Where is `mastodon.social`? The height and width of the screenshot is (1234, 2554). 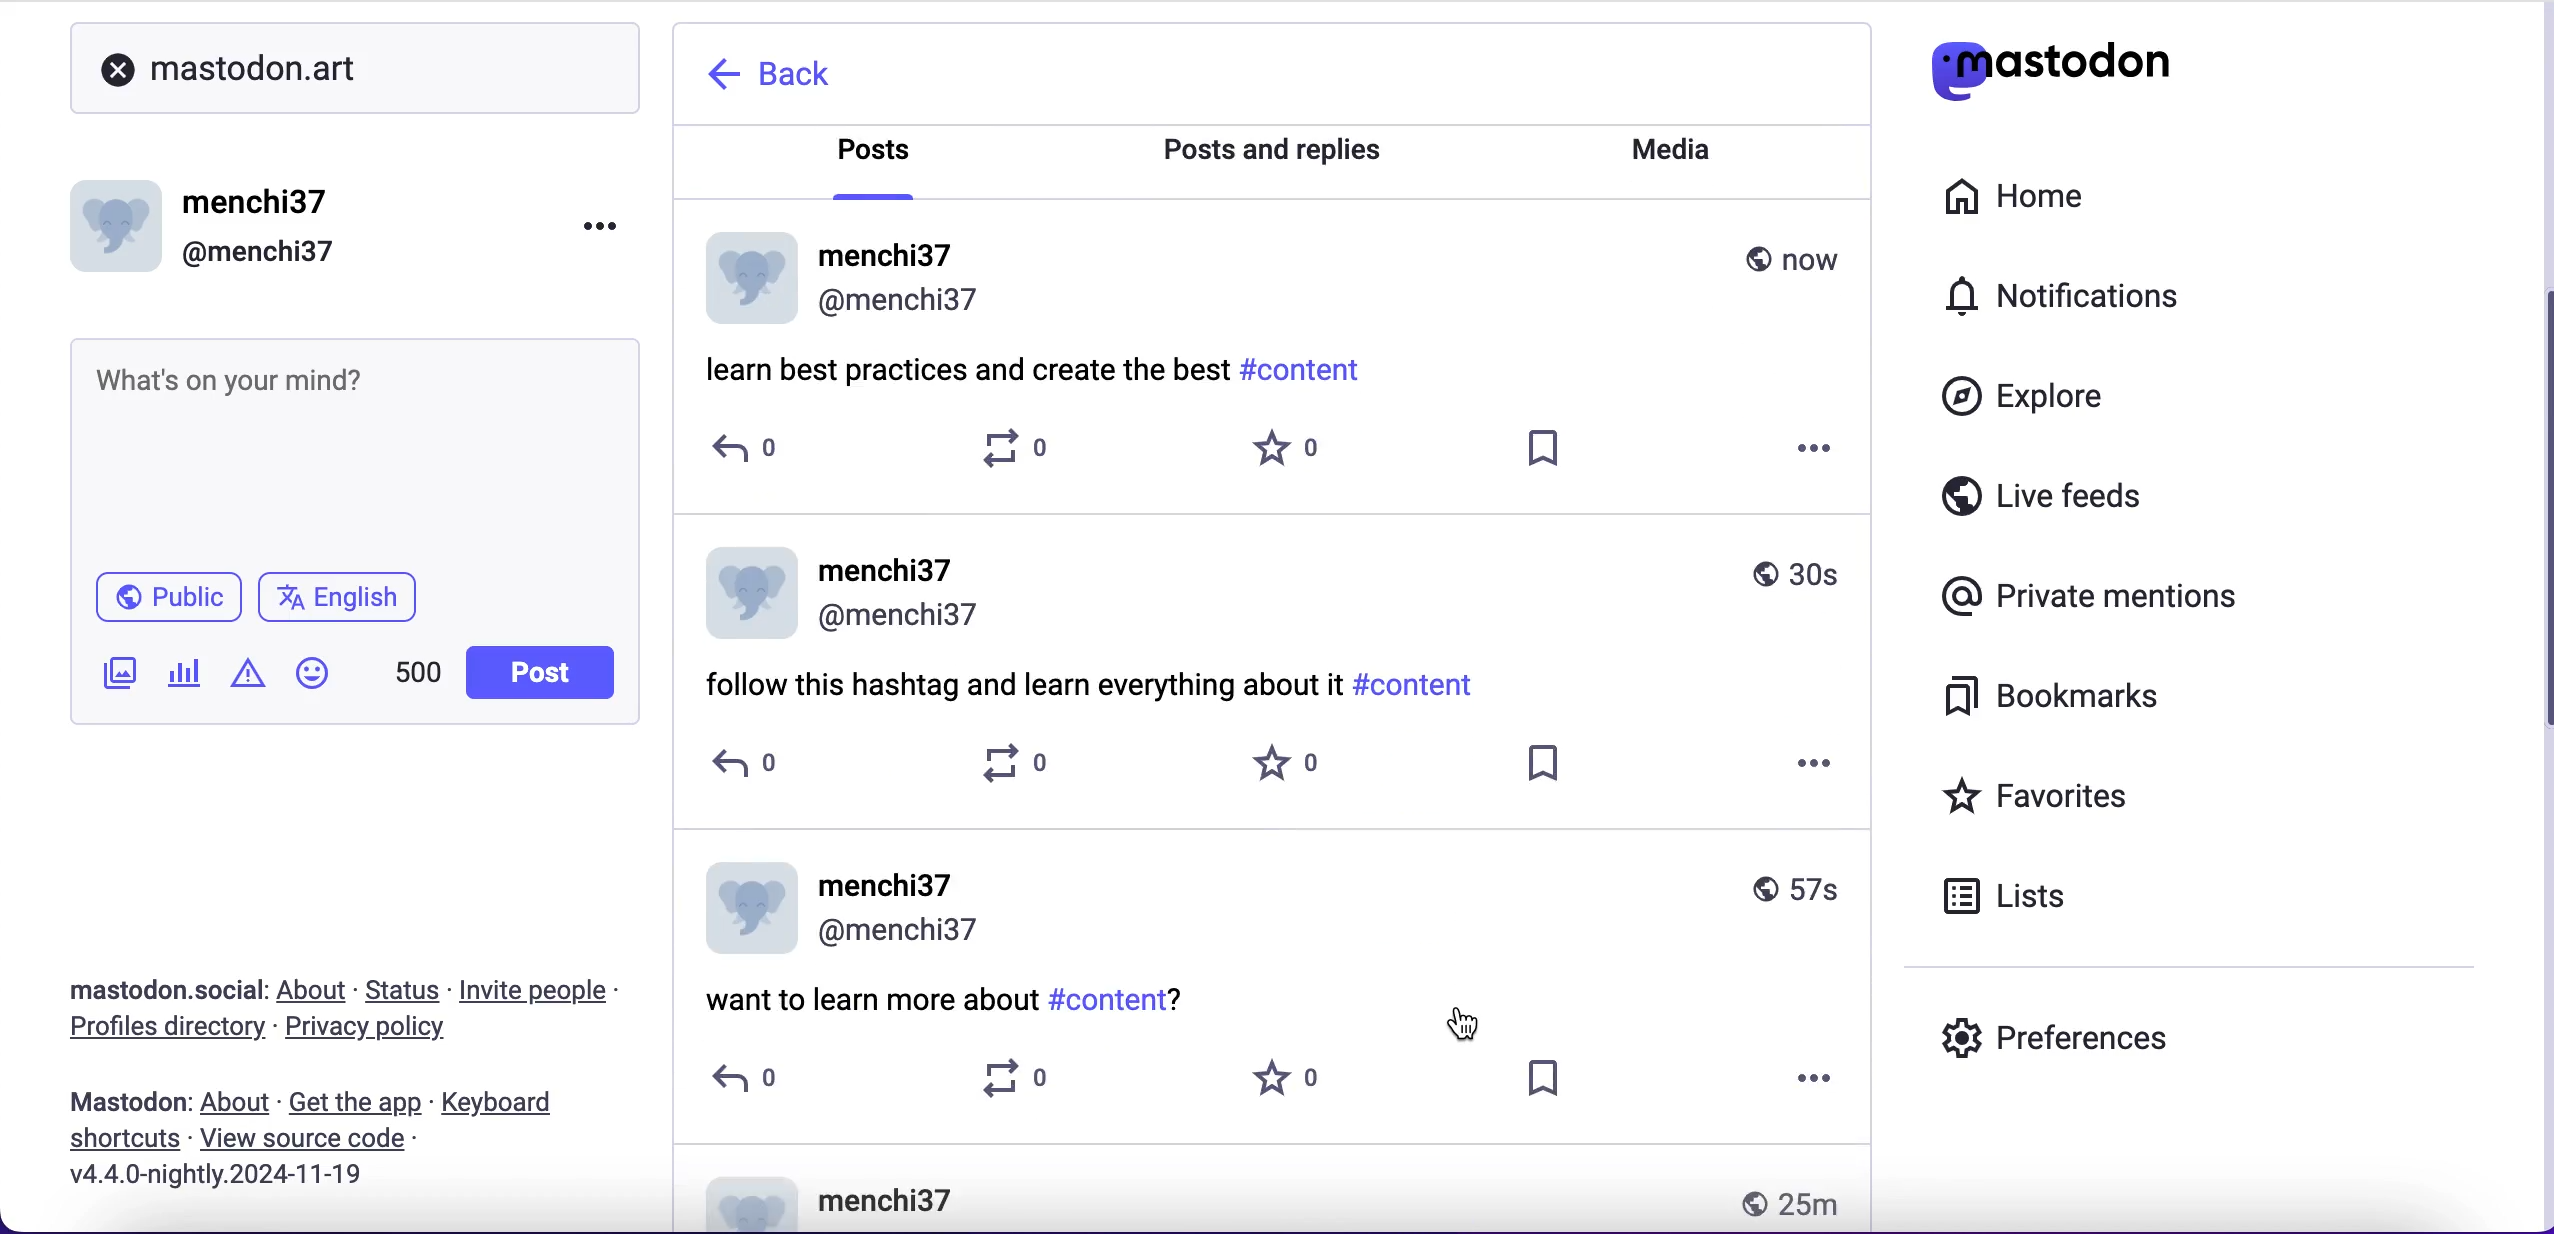 mastodon.social is located at coordinates (156, 985).